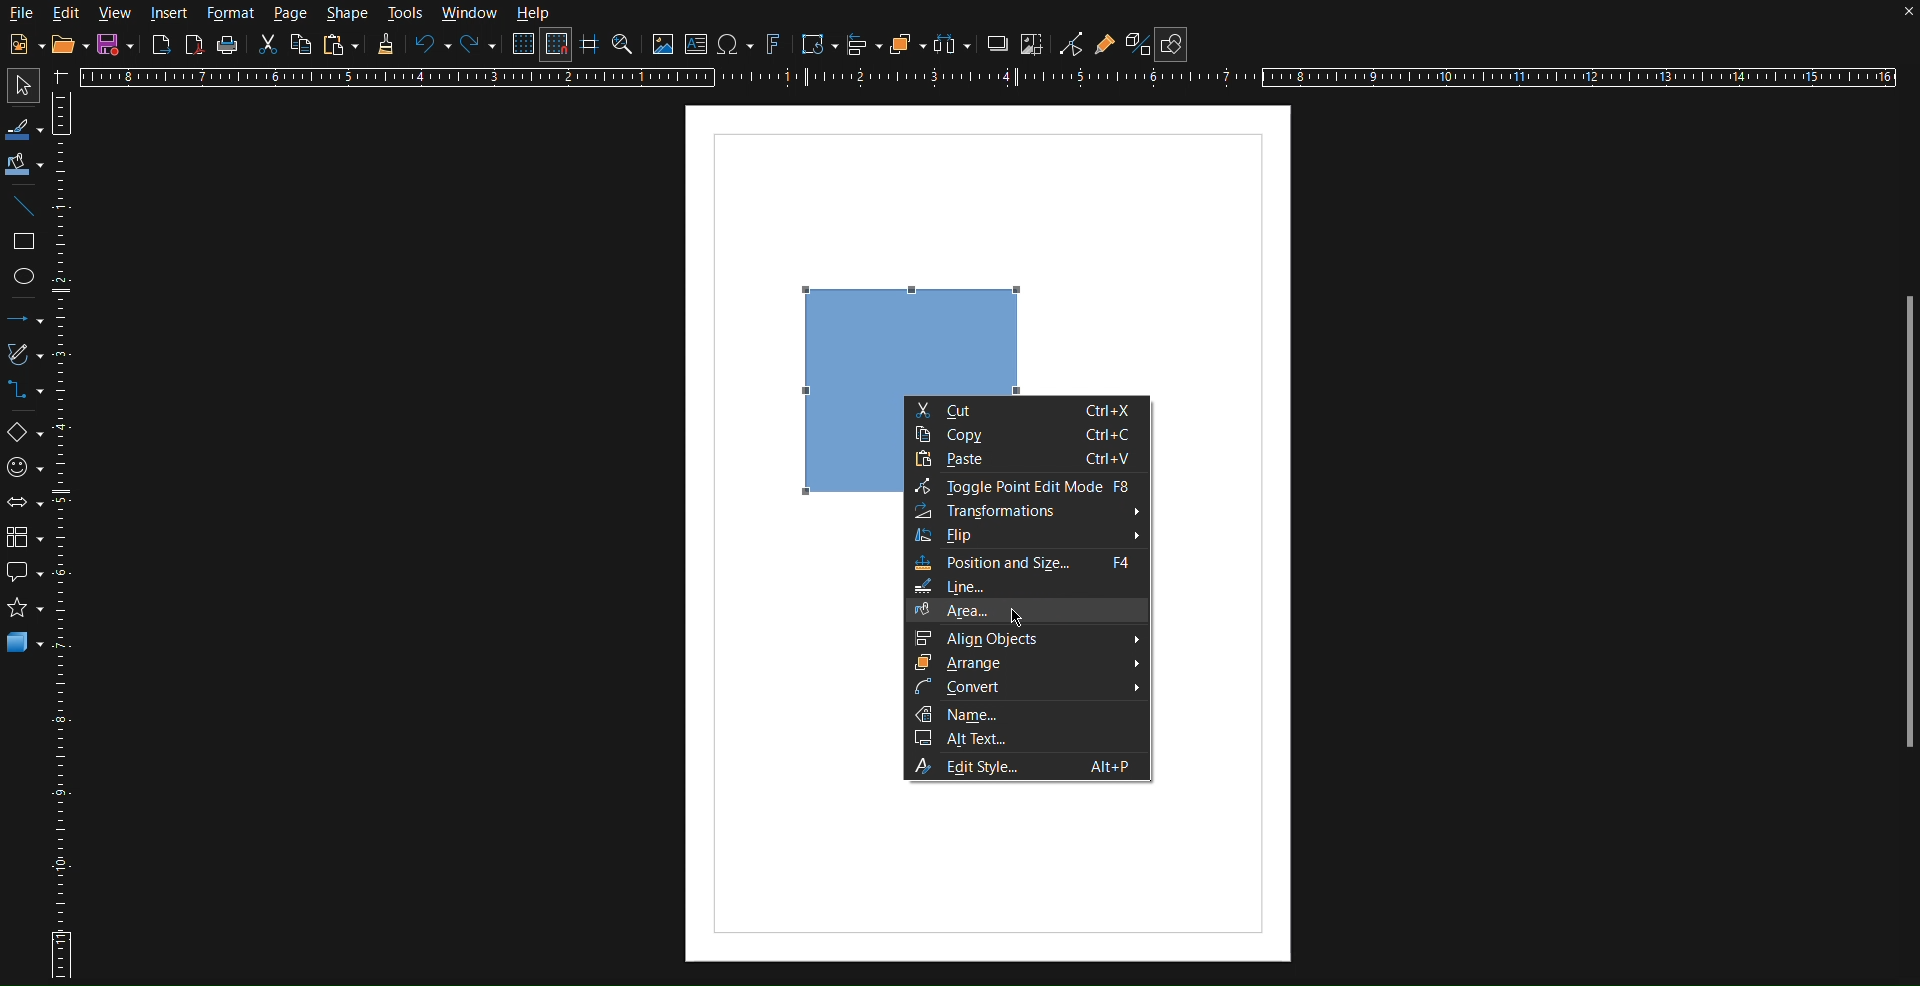  Describe the element at coordinates (24, 466) in the screenshot. I see `Symbol Shapes` at that location.